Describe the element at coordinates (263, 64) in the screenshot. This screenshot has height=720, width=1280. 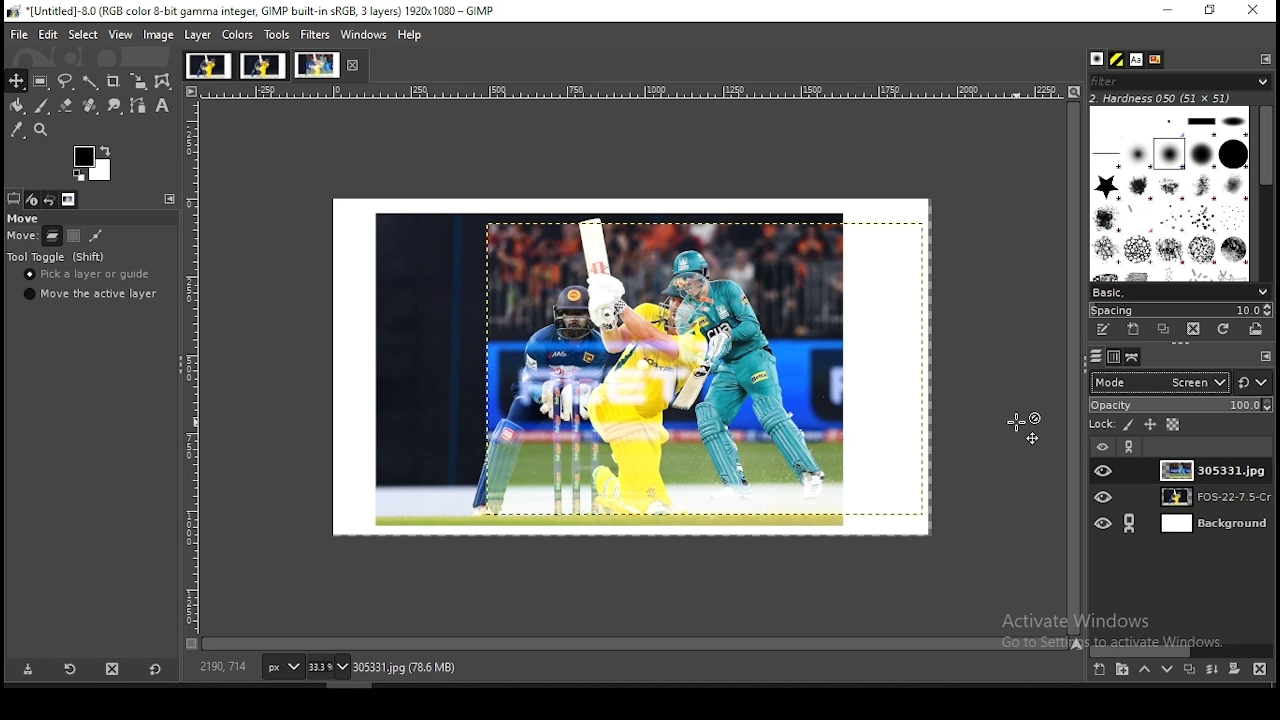
I see `image` at that location.